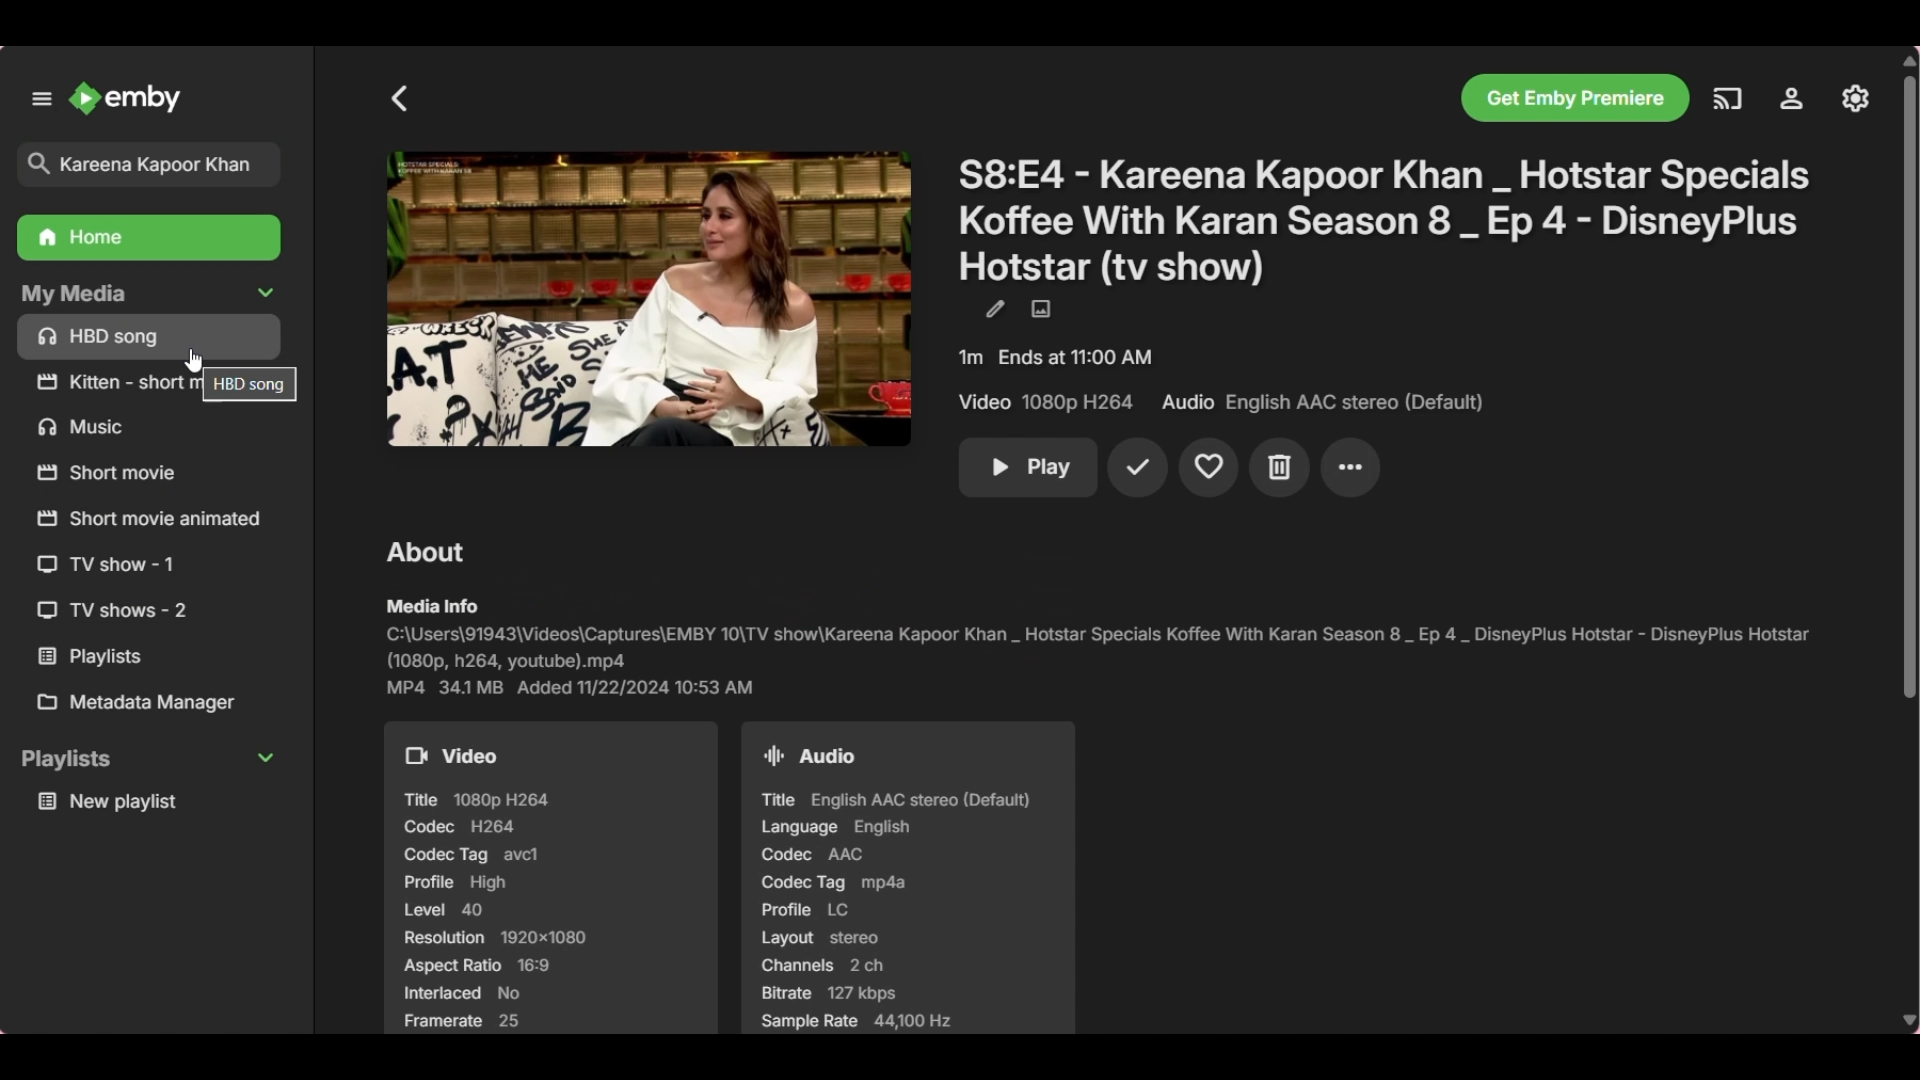 The width and height of the screenshot is (1920, 1080). Describe the element at coordinates (149, 238) in the screenshot. I see `Home folder, highlighted` at that location.